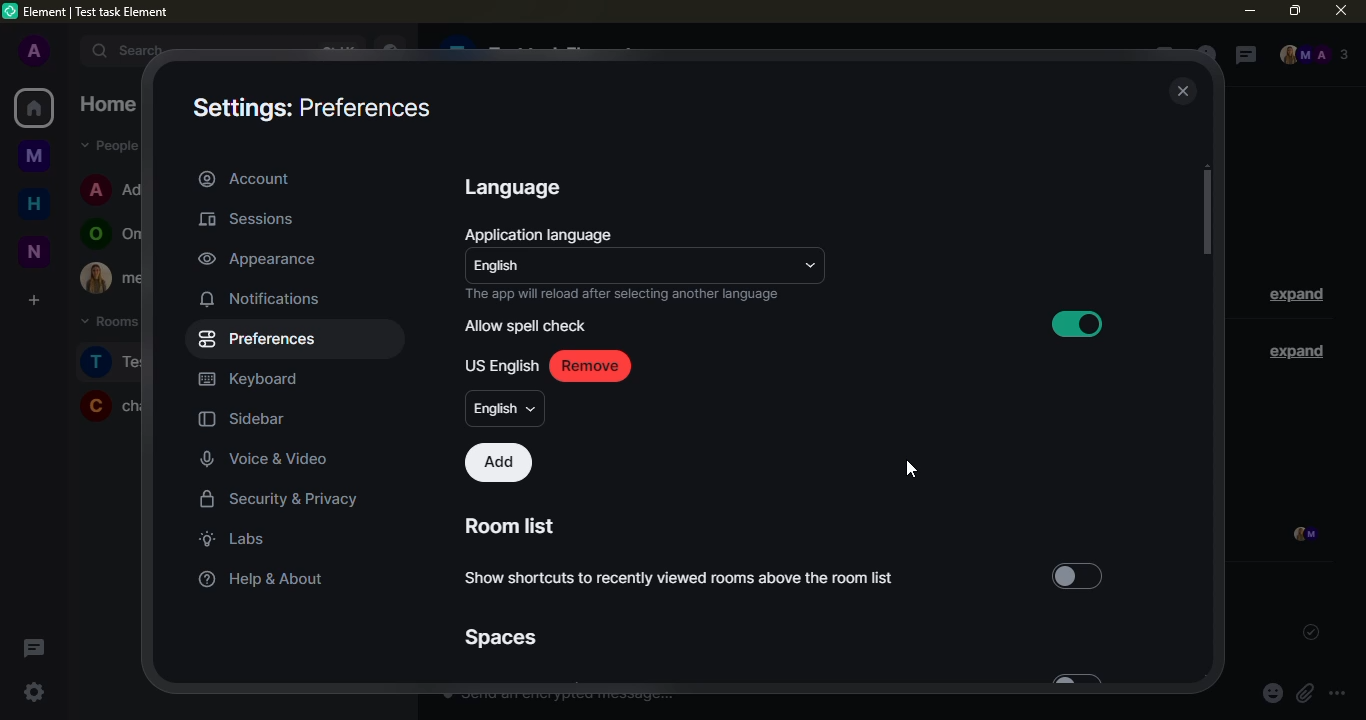  I want to click on expand, so click(68, 50).